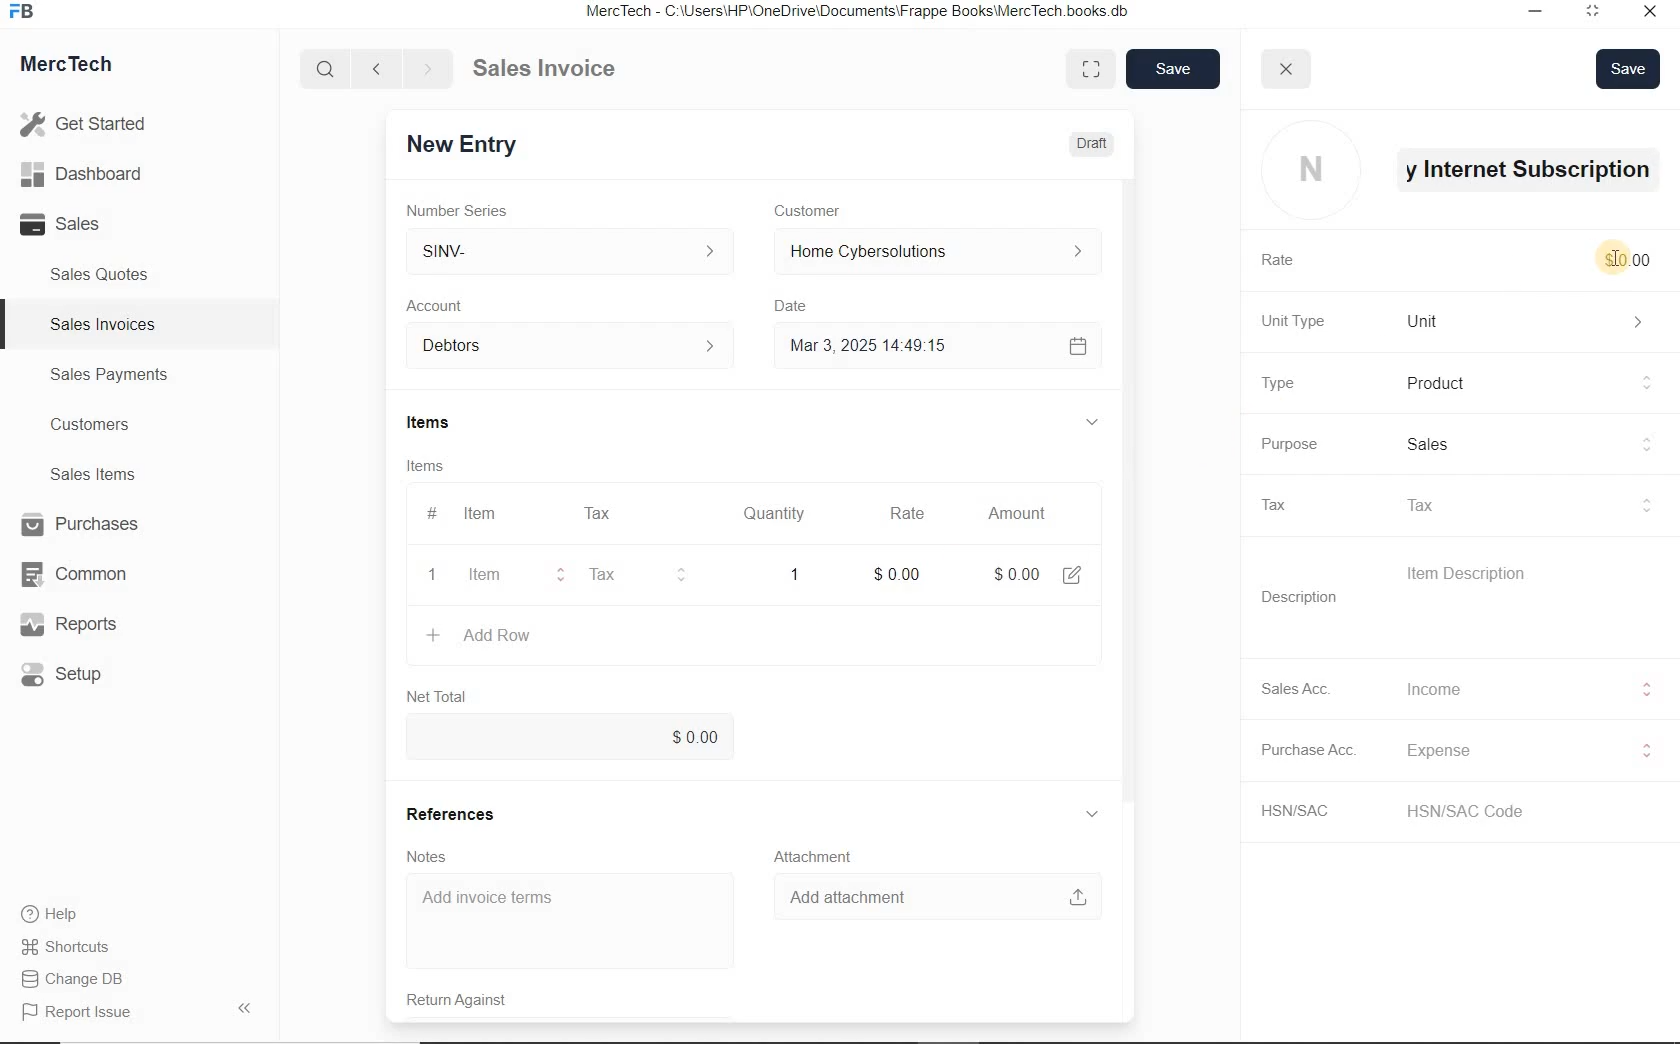 This screenshot has height=1044, width=1680. What do you see at coordinates (1630, 260) in the screenshot?
I see `$0.00` at bounding box center [1630, 260].